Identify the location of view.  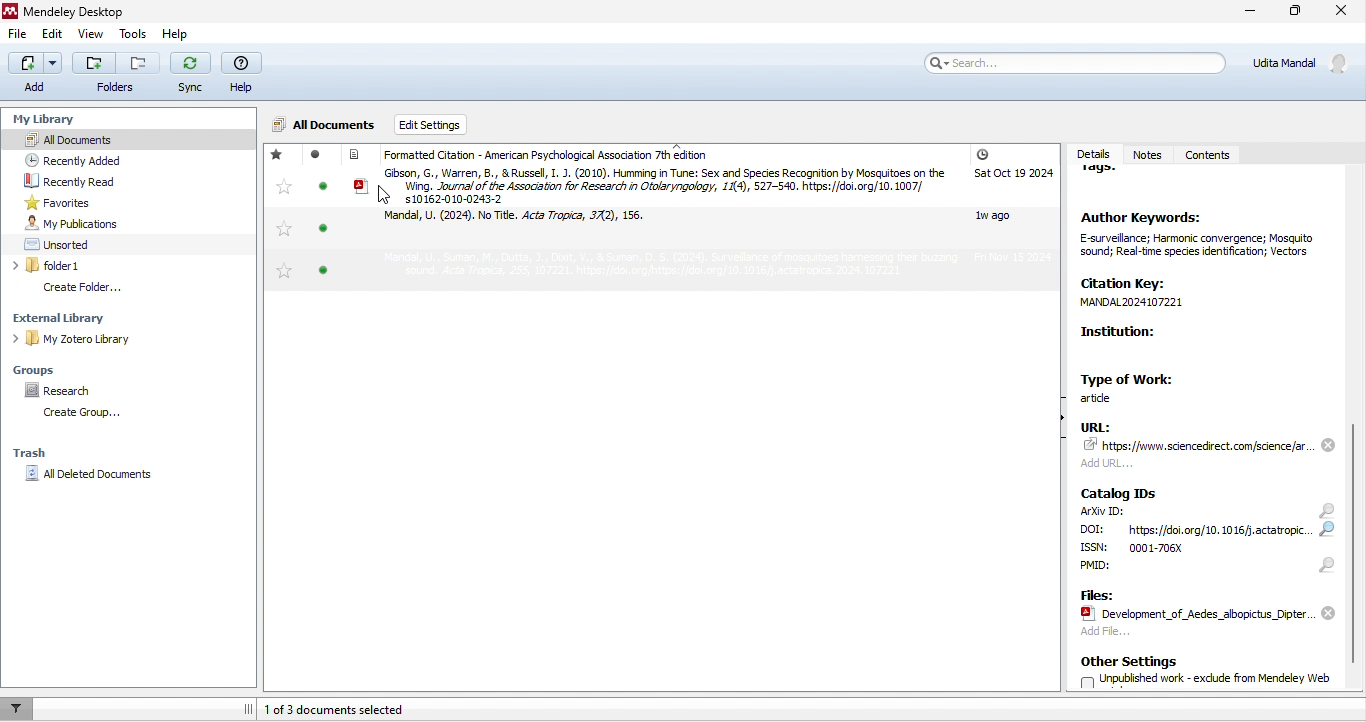
(88, 36).